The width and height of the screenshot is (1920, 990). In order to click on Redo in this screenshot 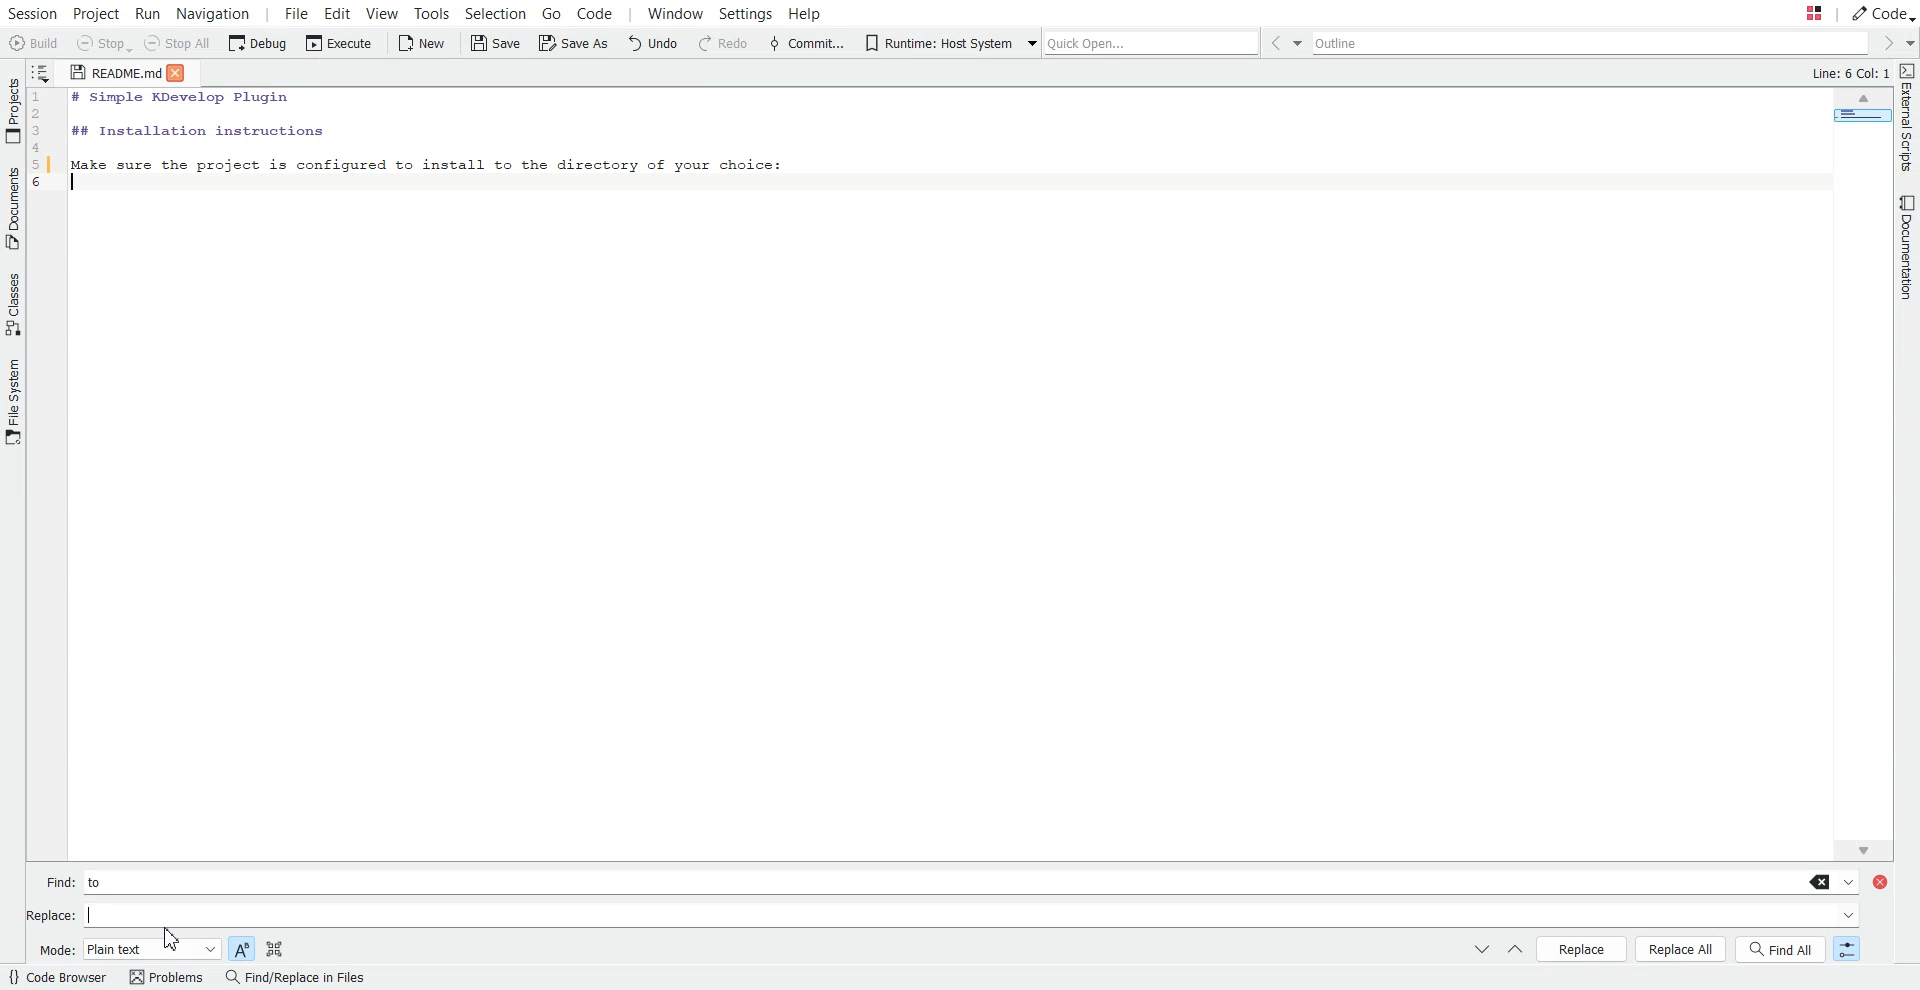, I will do `click(723, 44)`.